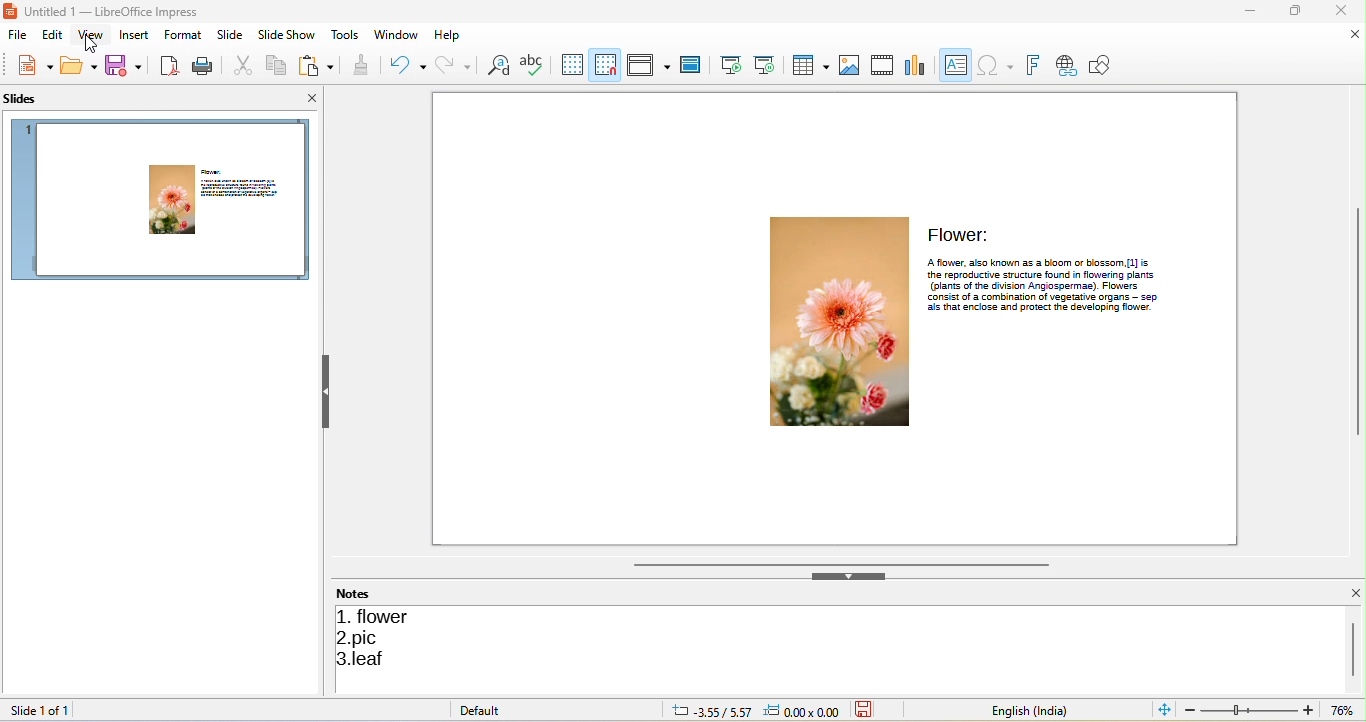  What do you see at coordinates (912, 64) in the screenshot?
I see `chart` at bounding box center [912, 64].